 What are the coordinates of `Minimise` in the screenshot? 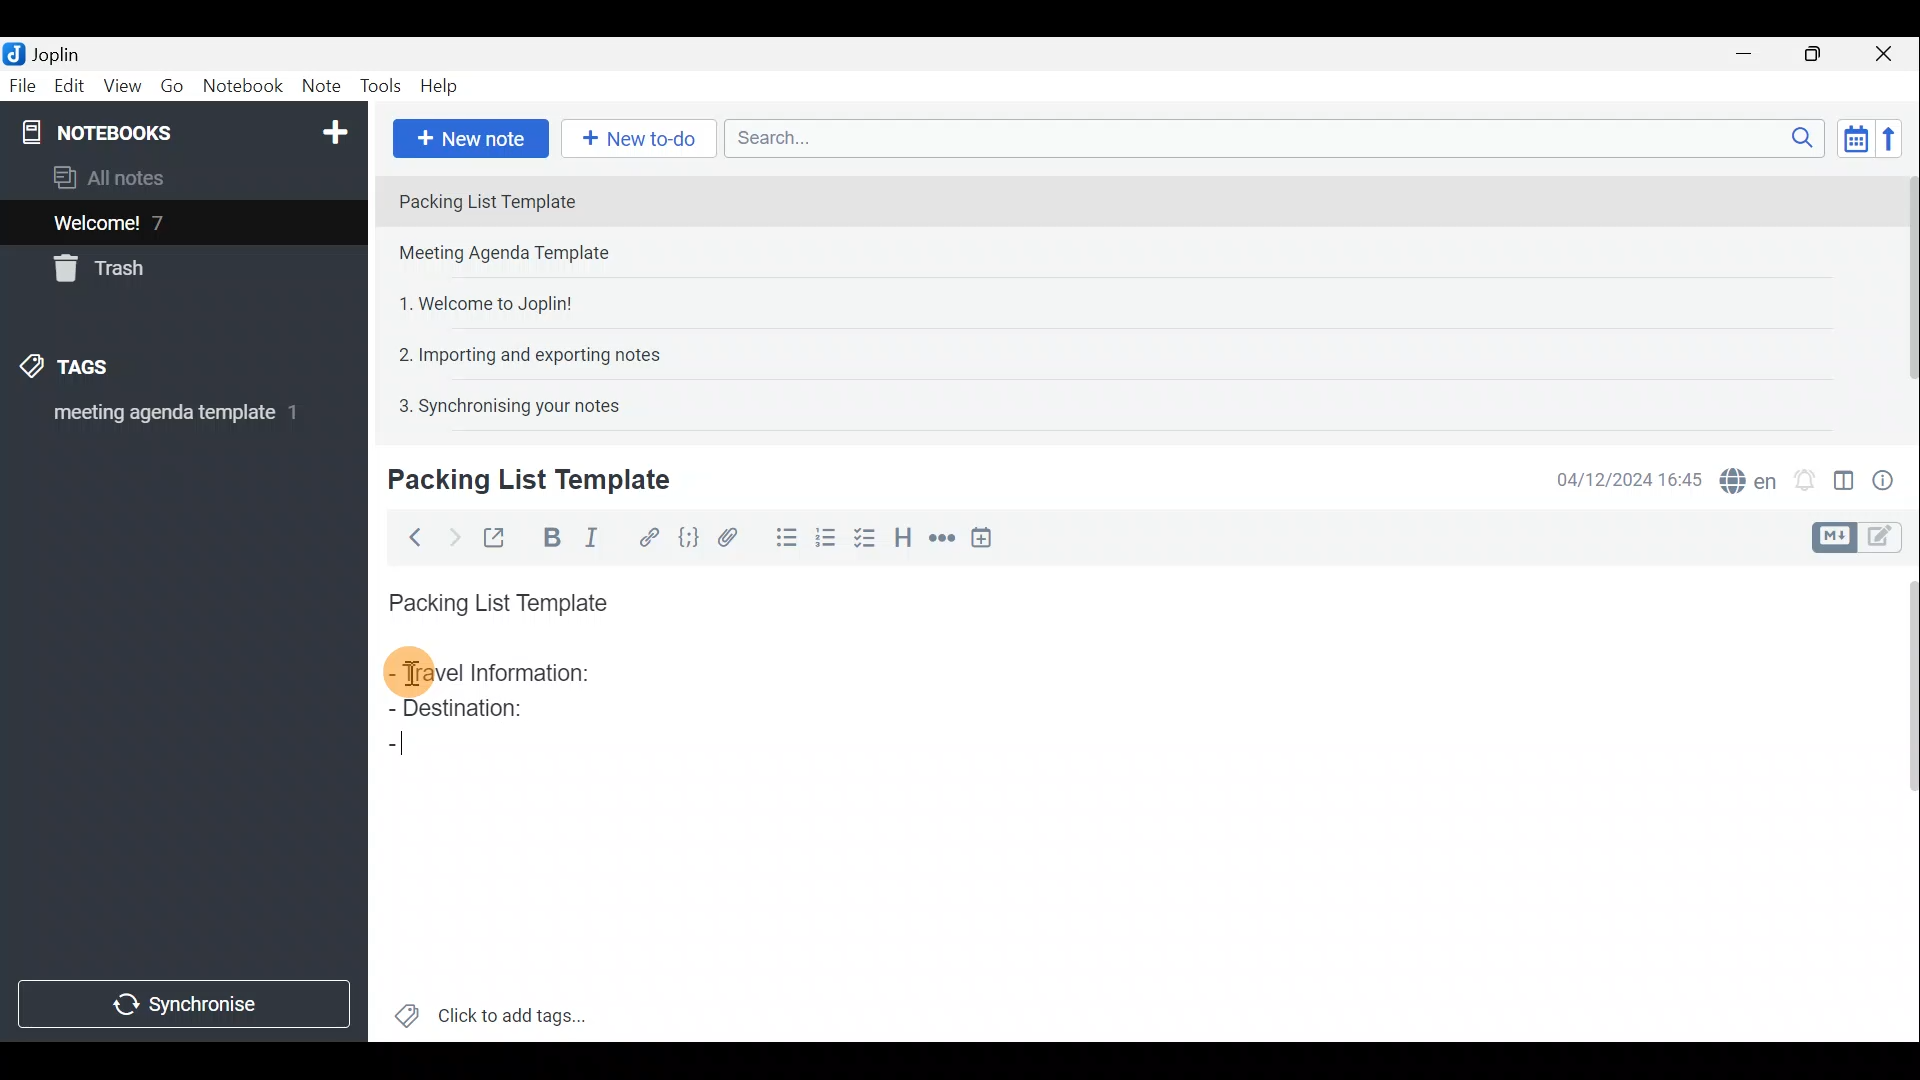 It's located at (1754, 57).